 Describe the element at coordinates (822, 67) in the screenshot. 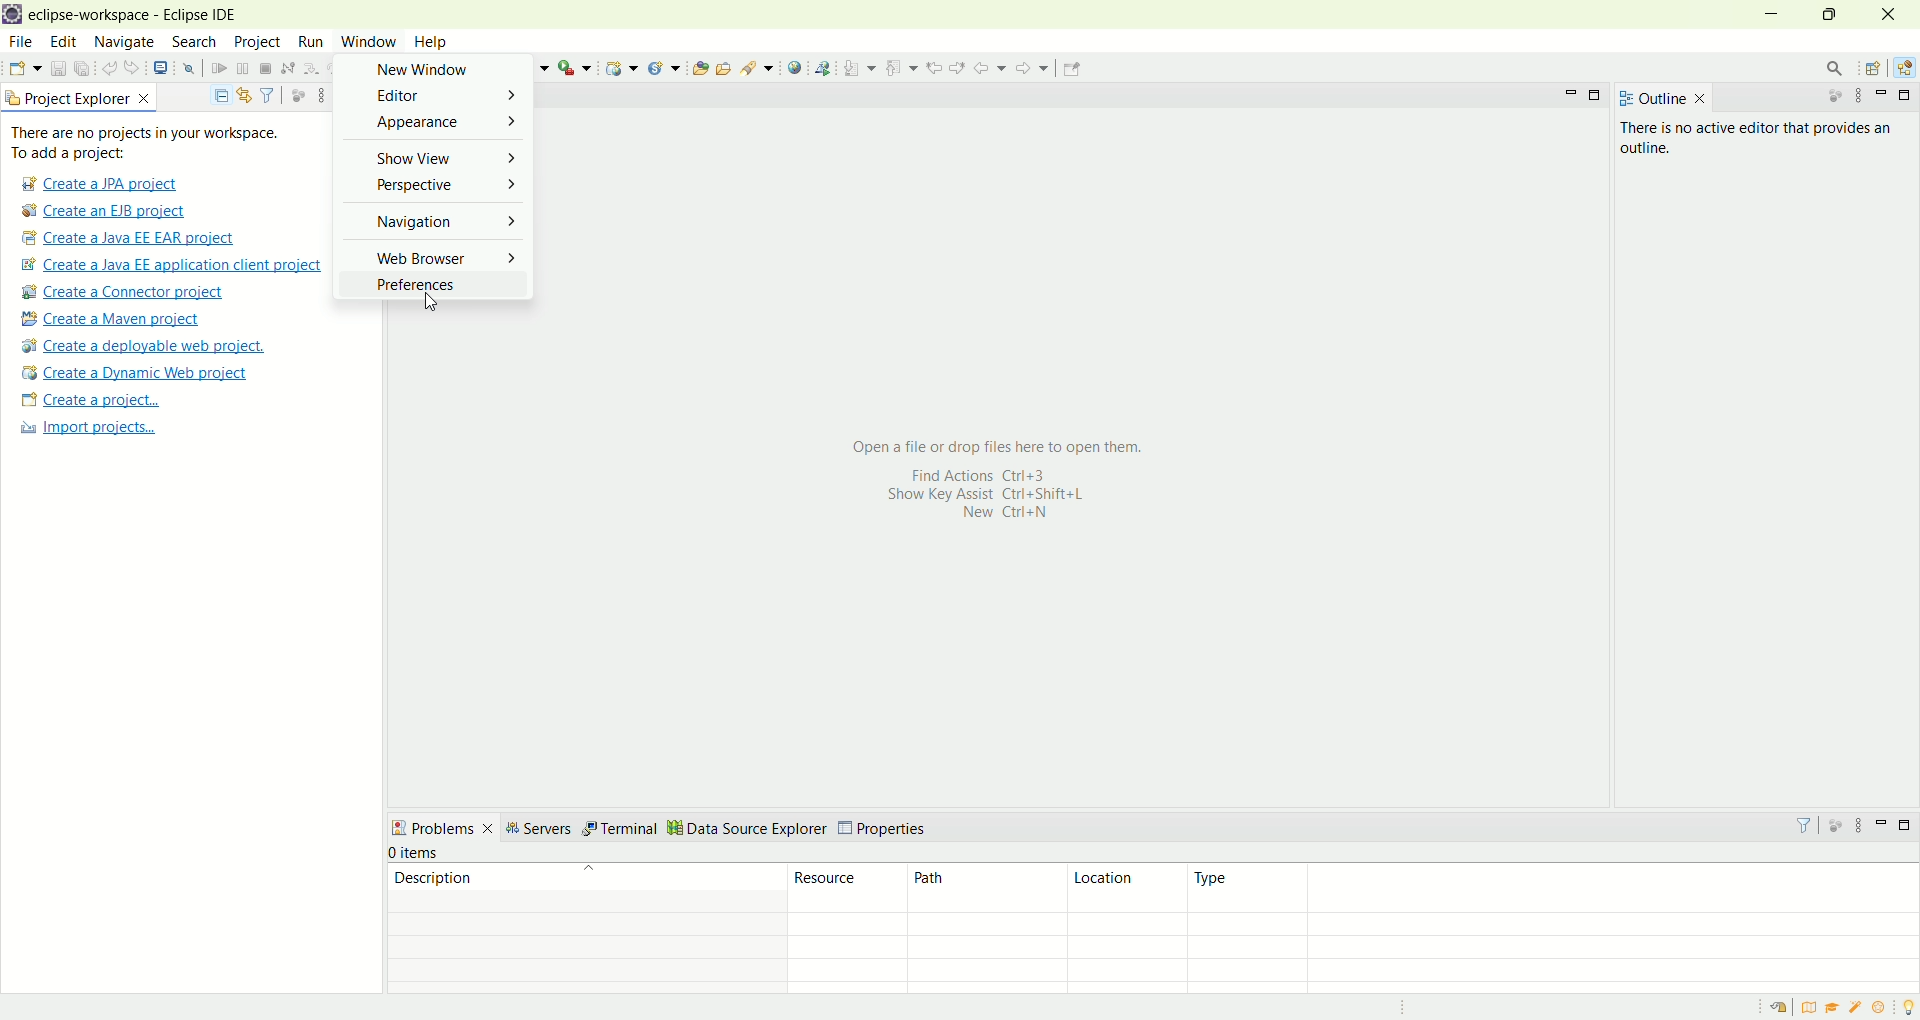

I see `web service explorer` at that location.